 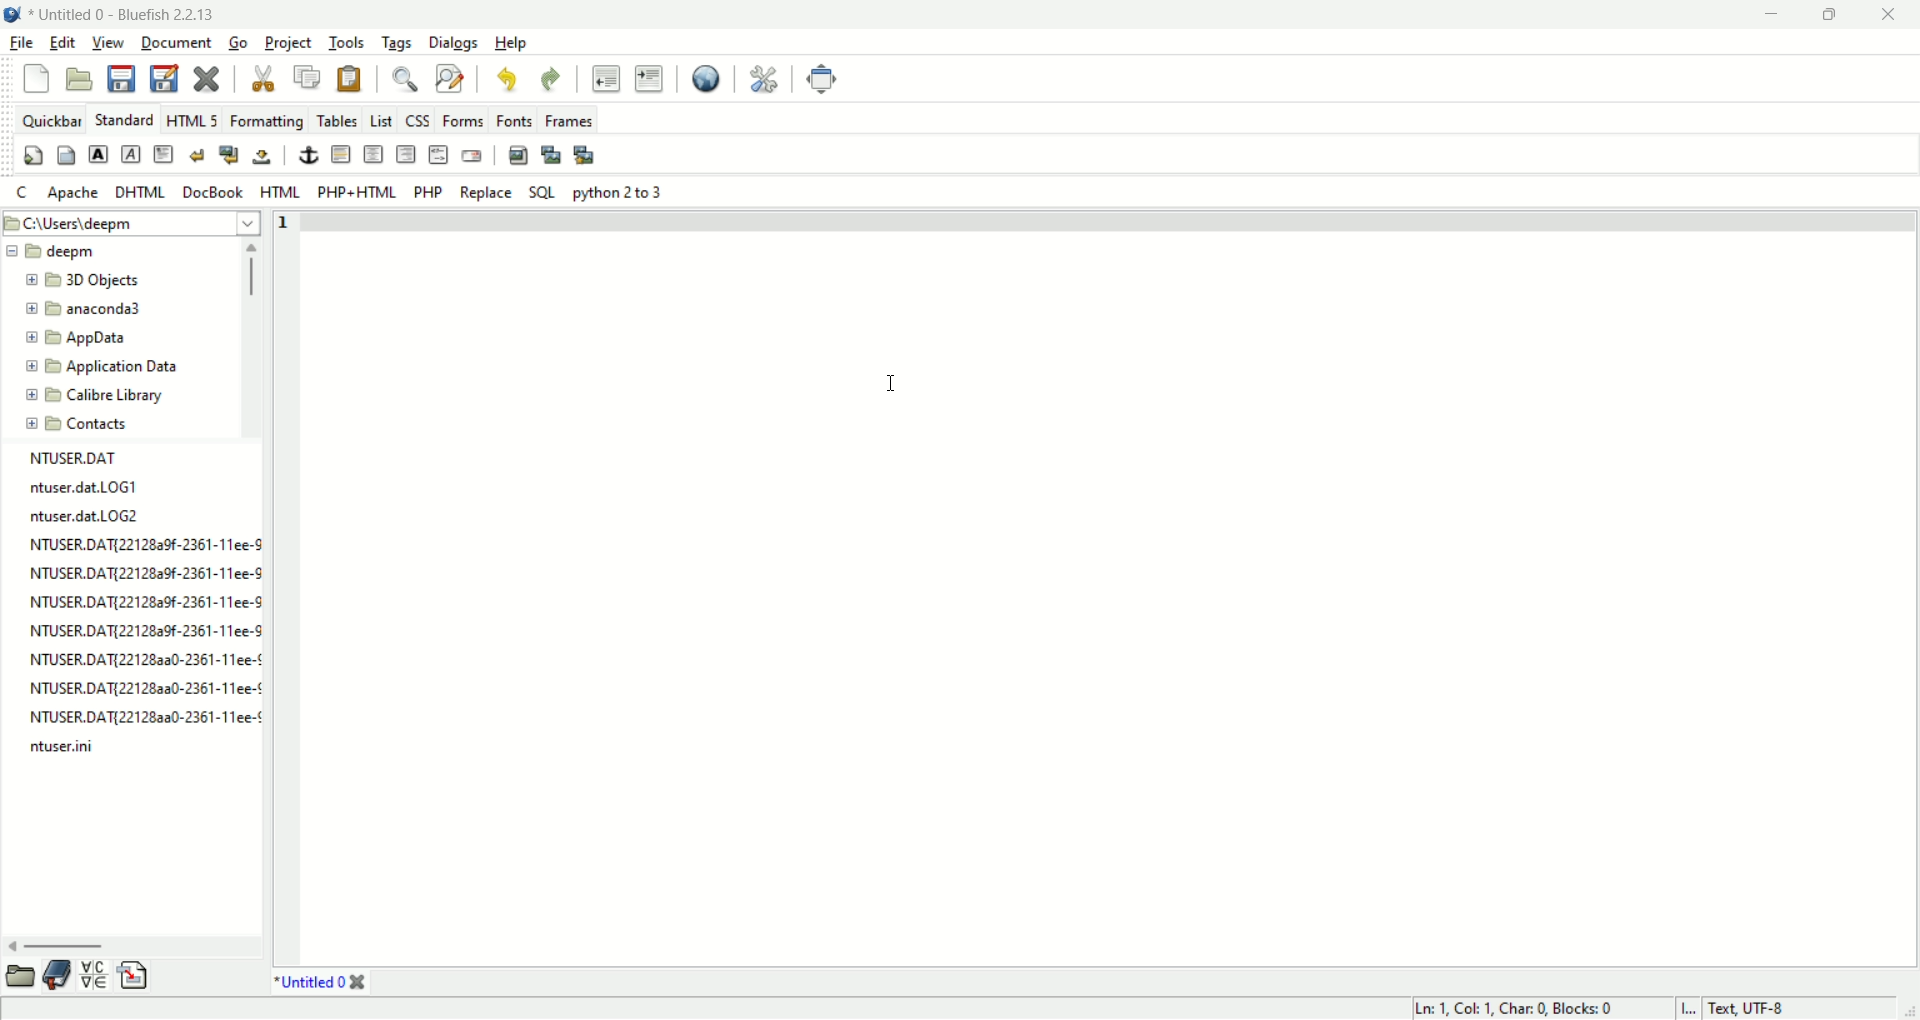 I want to click on save as, so click(x=163, y=79).